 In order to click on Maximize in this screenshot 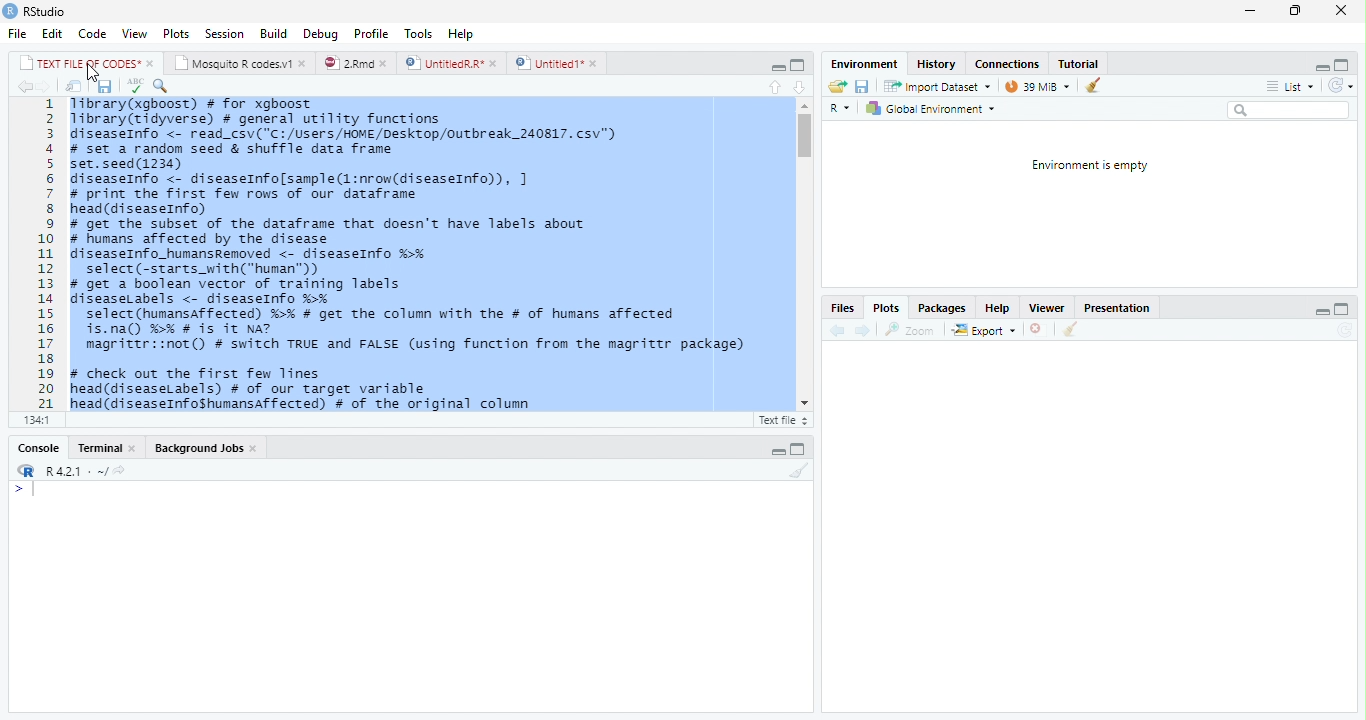, I will do `click(1345, 63)`.